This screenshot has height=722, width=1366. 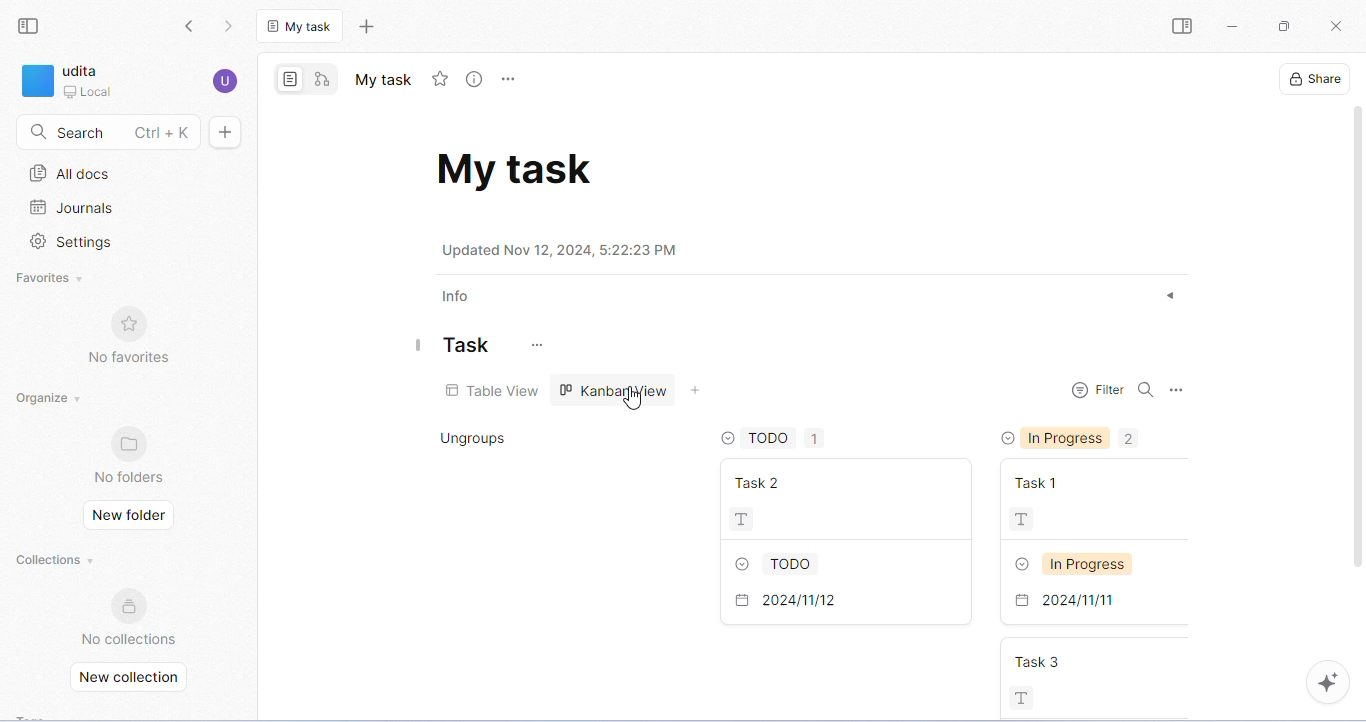 I want to click on new collection, so click(x=133, y=676).